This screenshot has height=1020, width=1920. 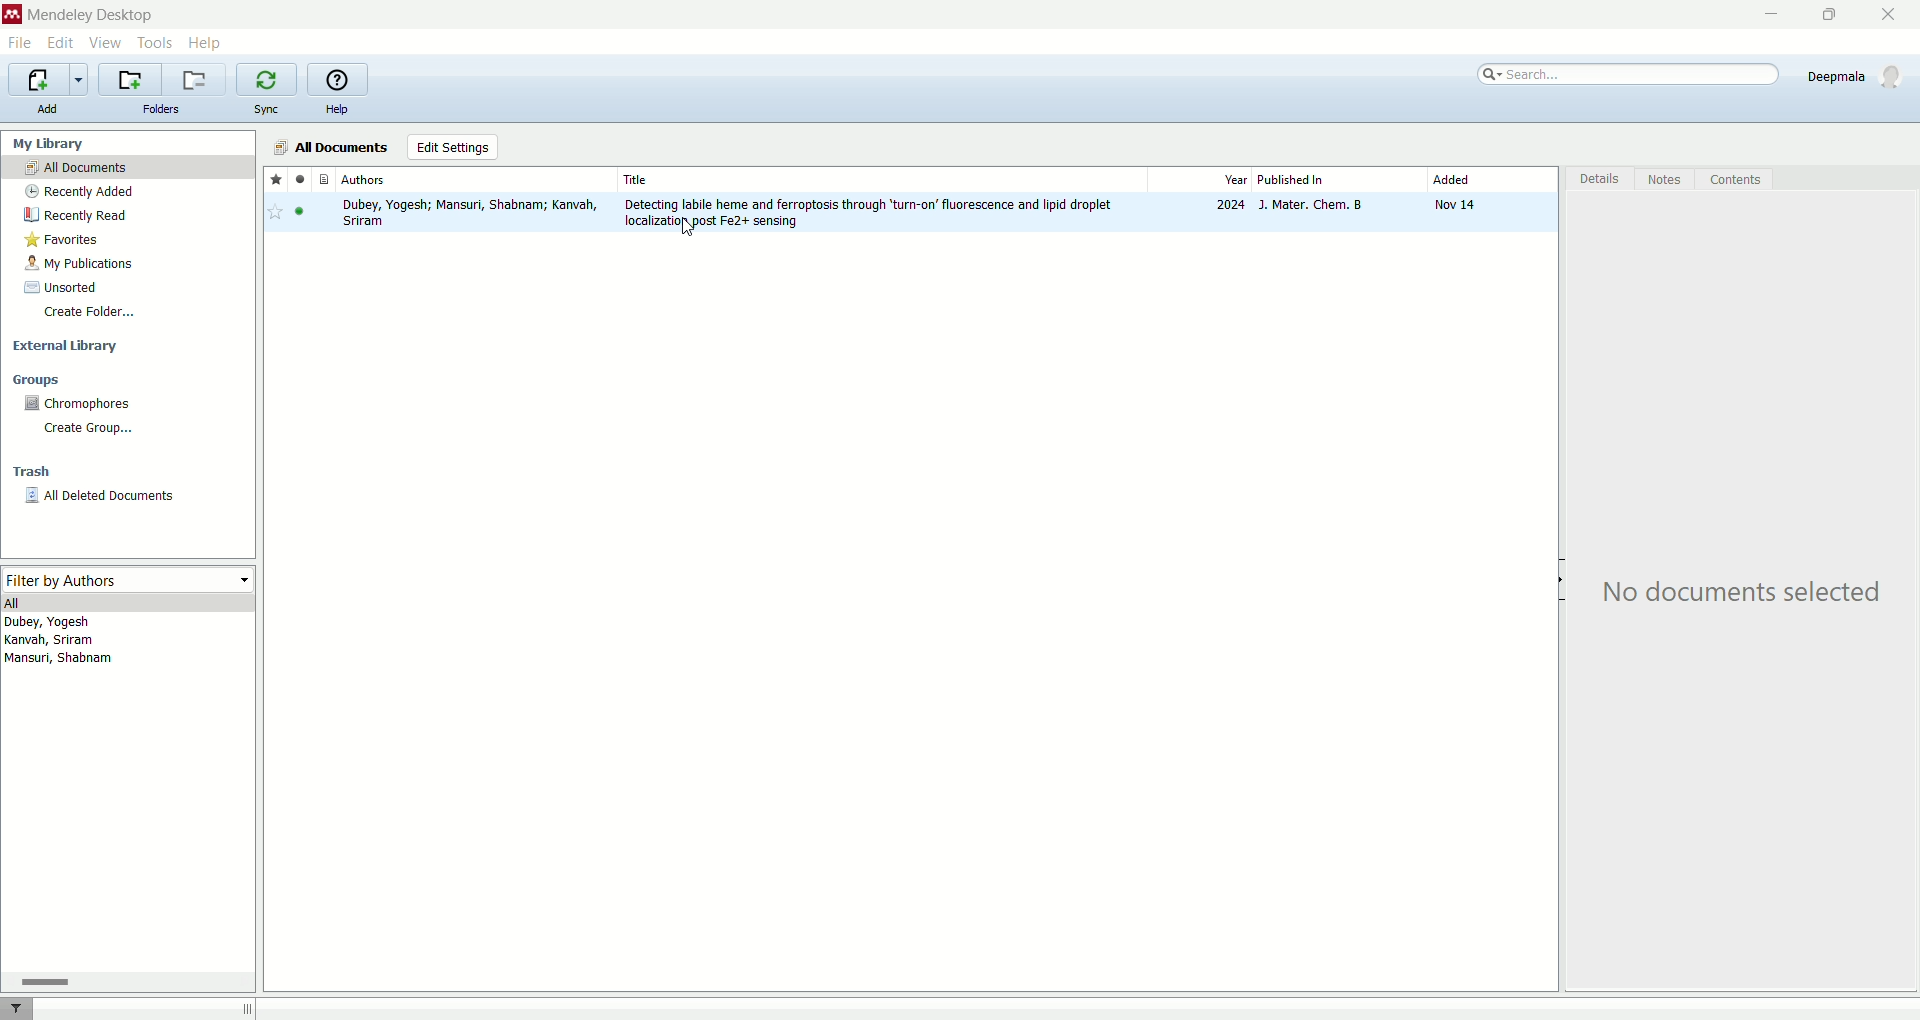 What do you see at coordinates (68, 347) in the screenshot?
I see `external library` at bounding box center [68, 347].